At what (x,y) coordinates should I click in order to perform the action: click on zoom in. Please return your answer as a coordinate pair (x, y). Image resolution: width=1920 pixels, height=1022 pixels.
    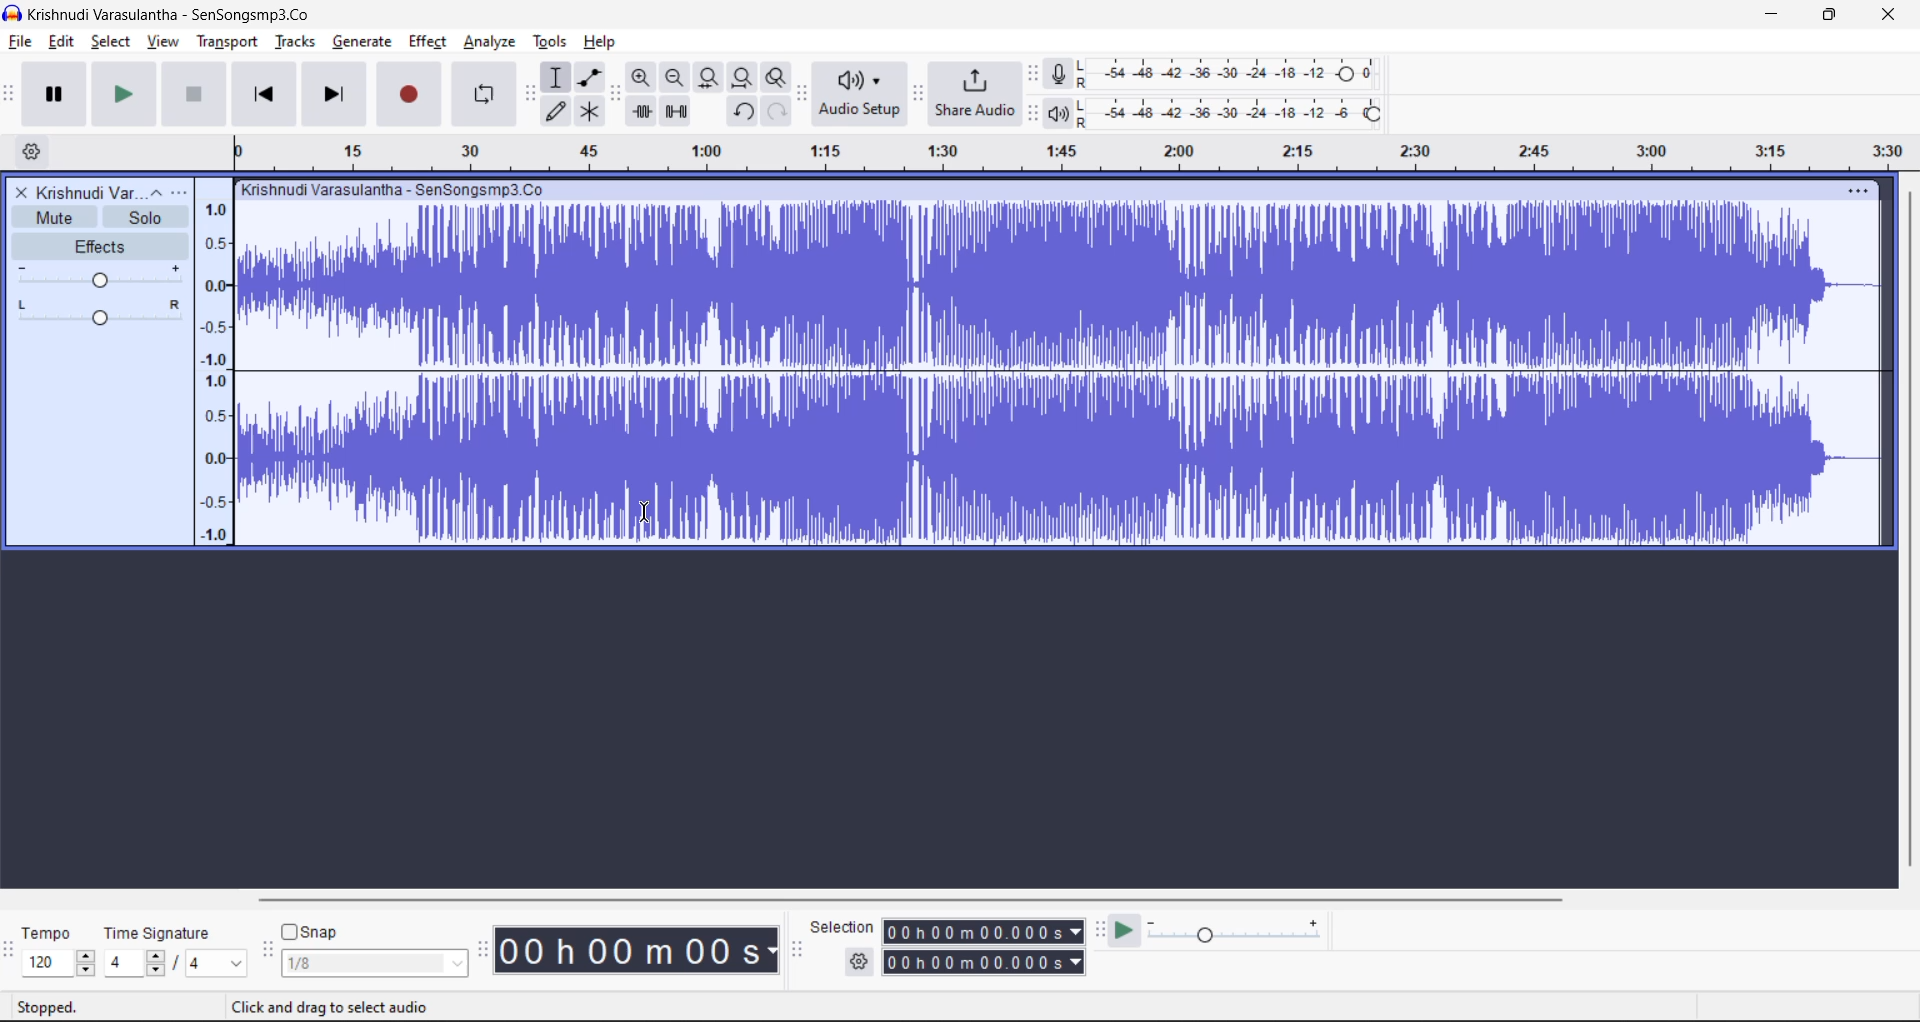
    Looking at the image, I should click on (642, 76).